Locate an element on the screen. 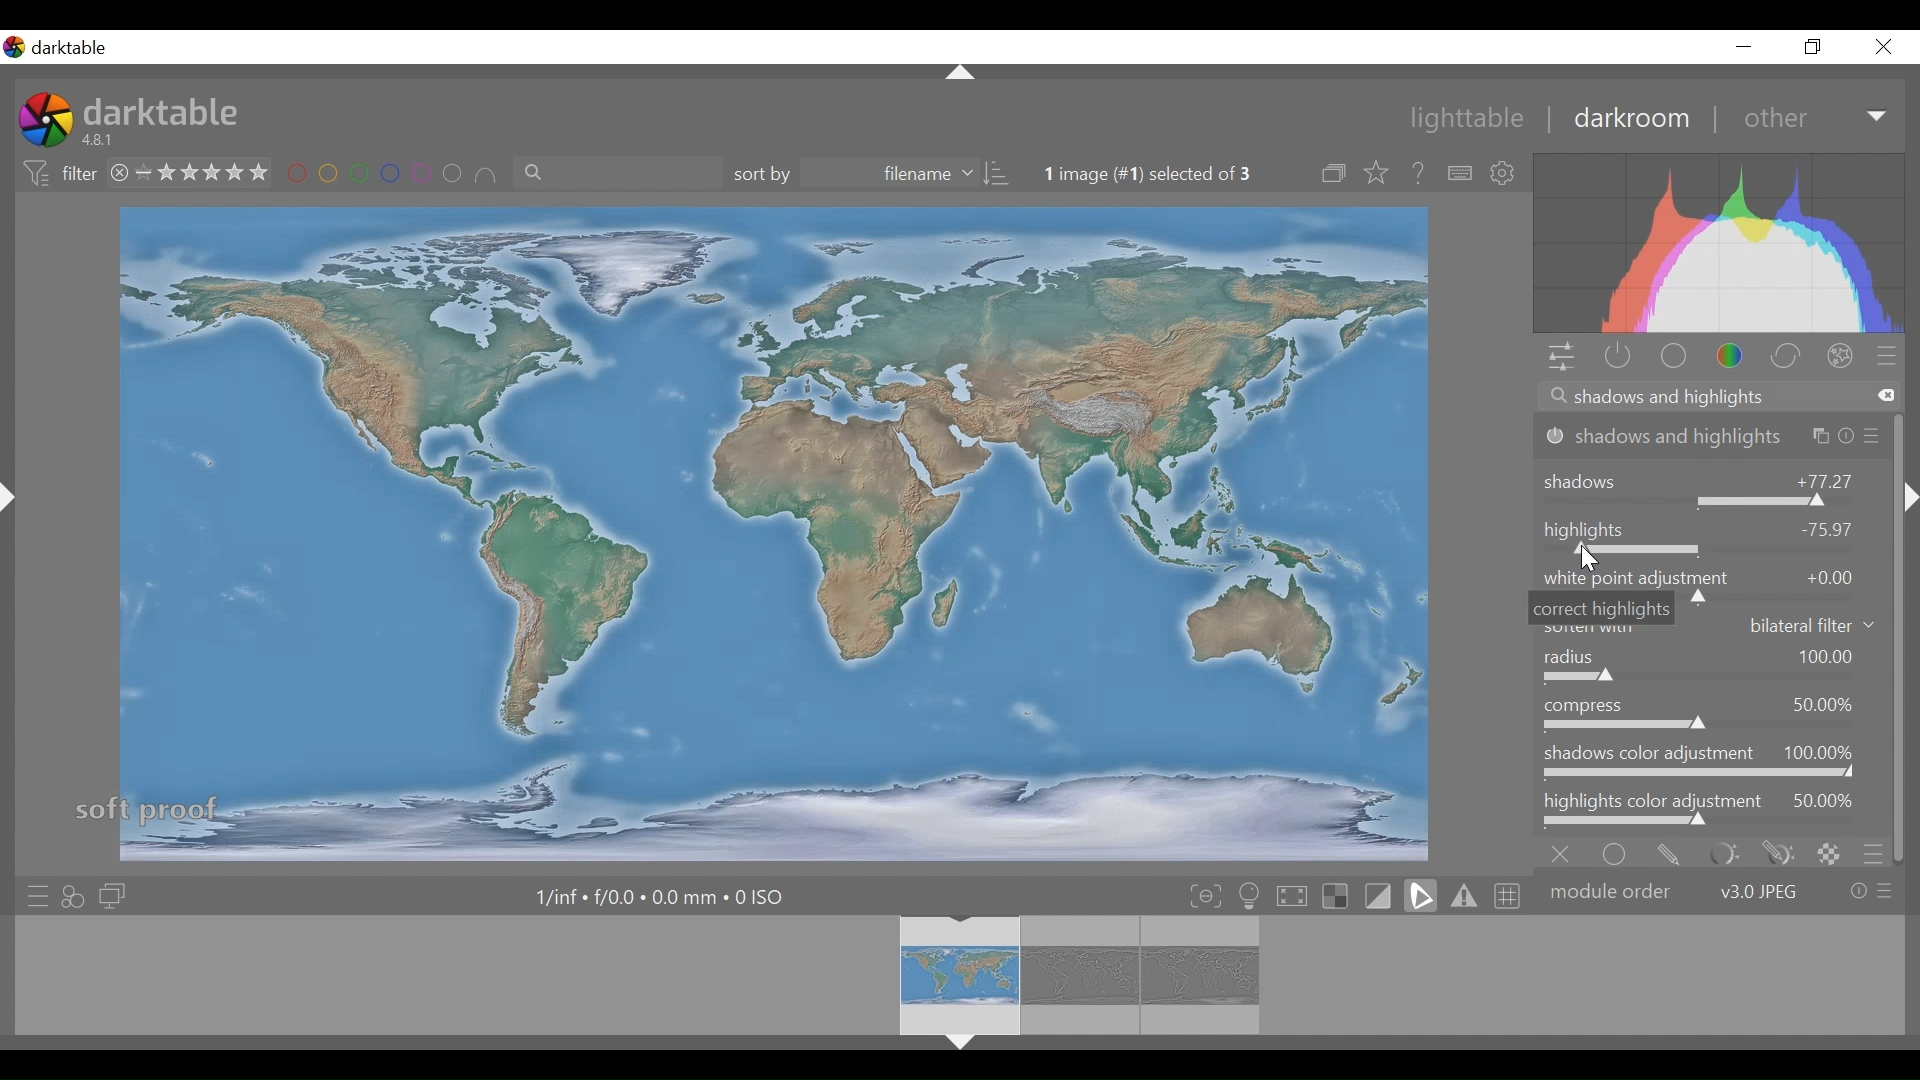 This screenshot has height=1080, width=1920.  is located at coordinates (17, 518).